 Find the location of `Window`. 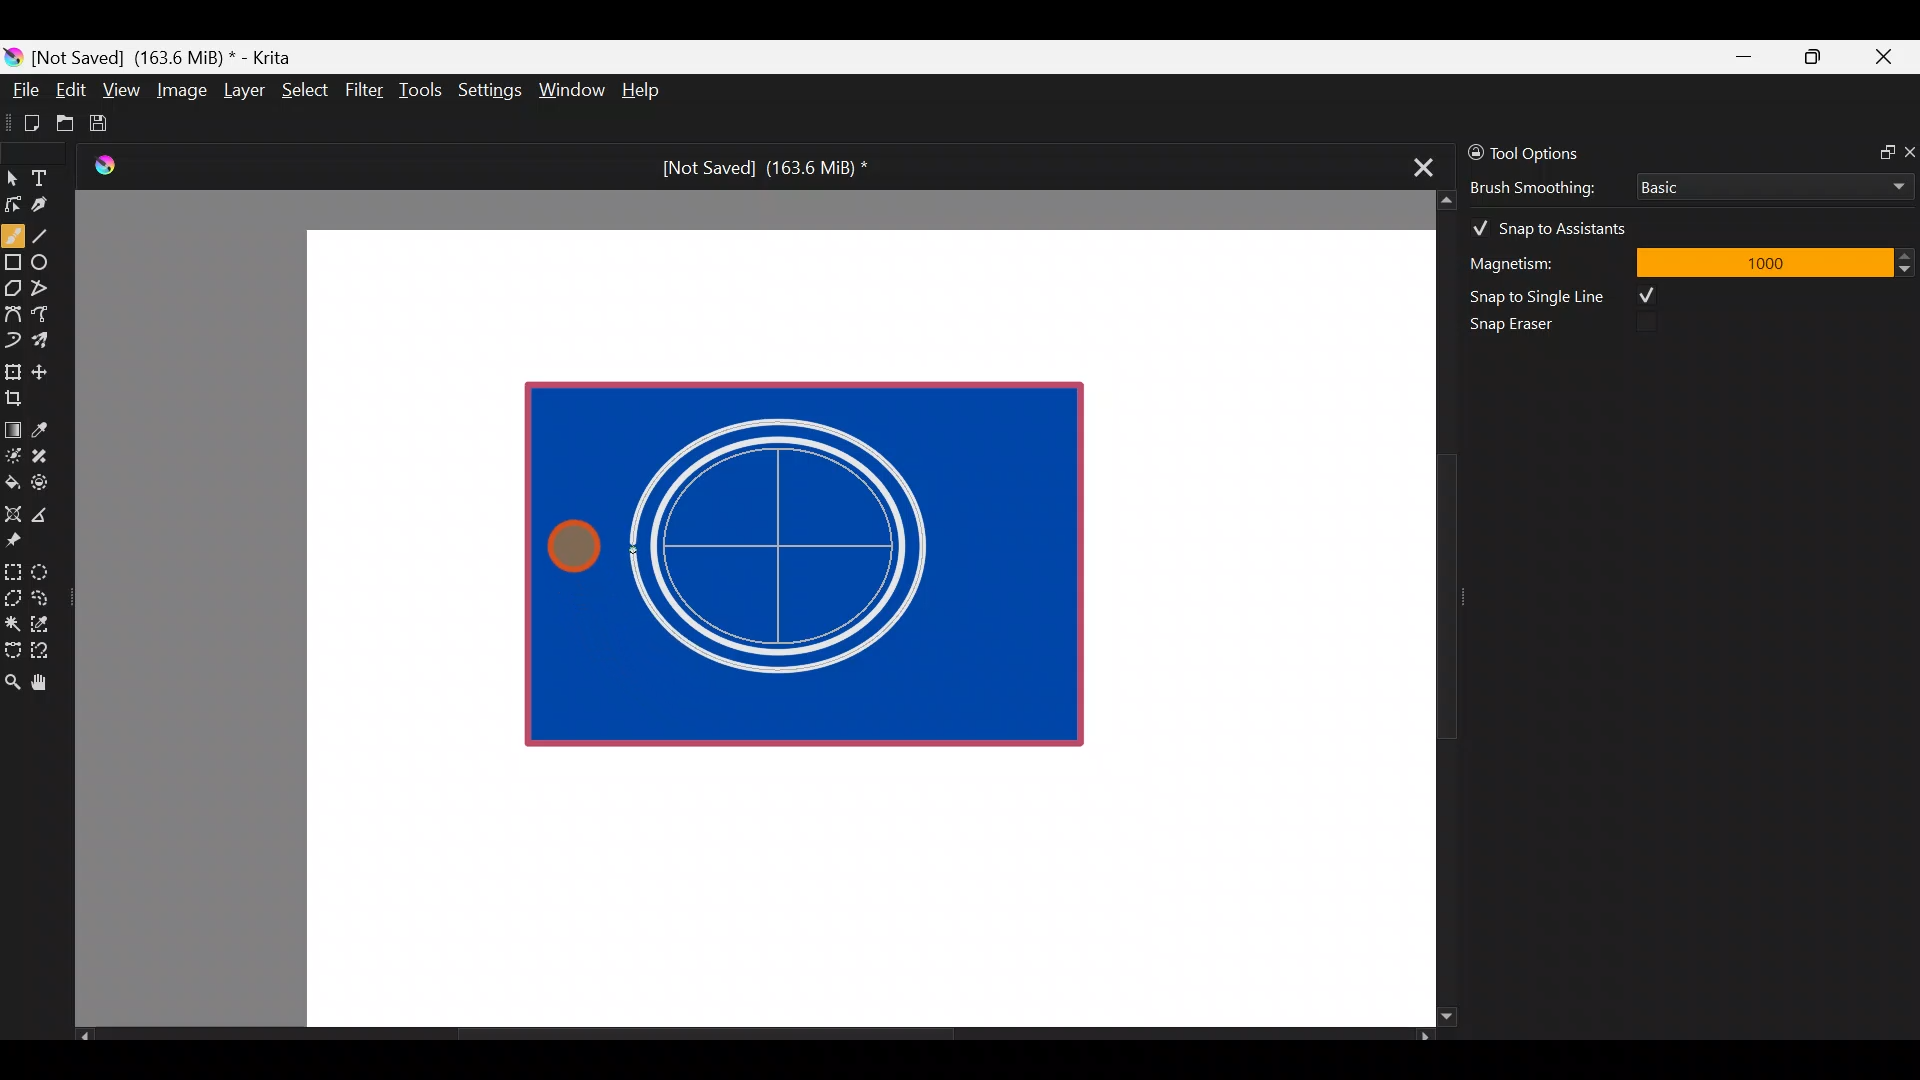

Window is located at coordinates (571, 92).